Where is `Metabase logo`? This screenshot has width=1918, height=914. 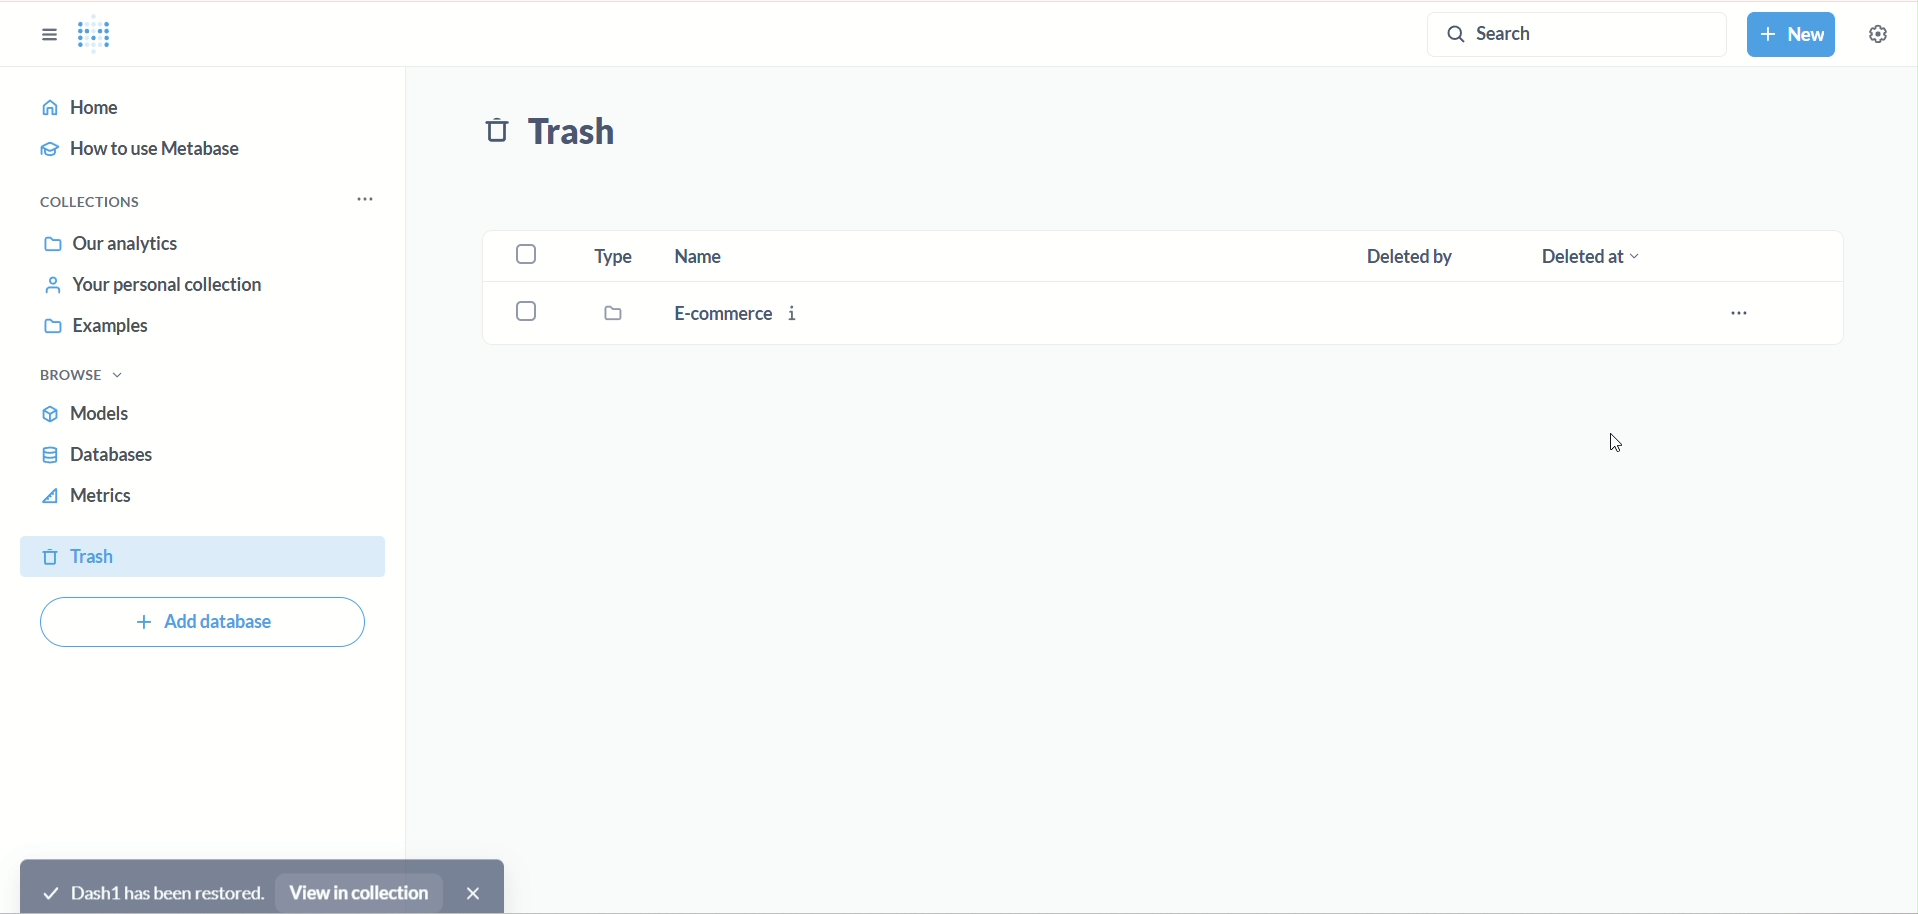 Metabase logo is located at coordinates (101, 37).